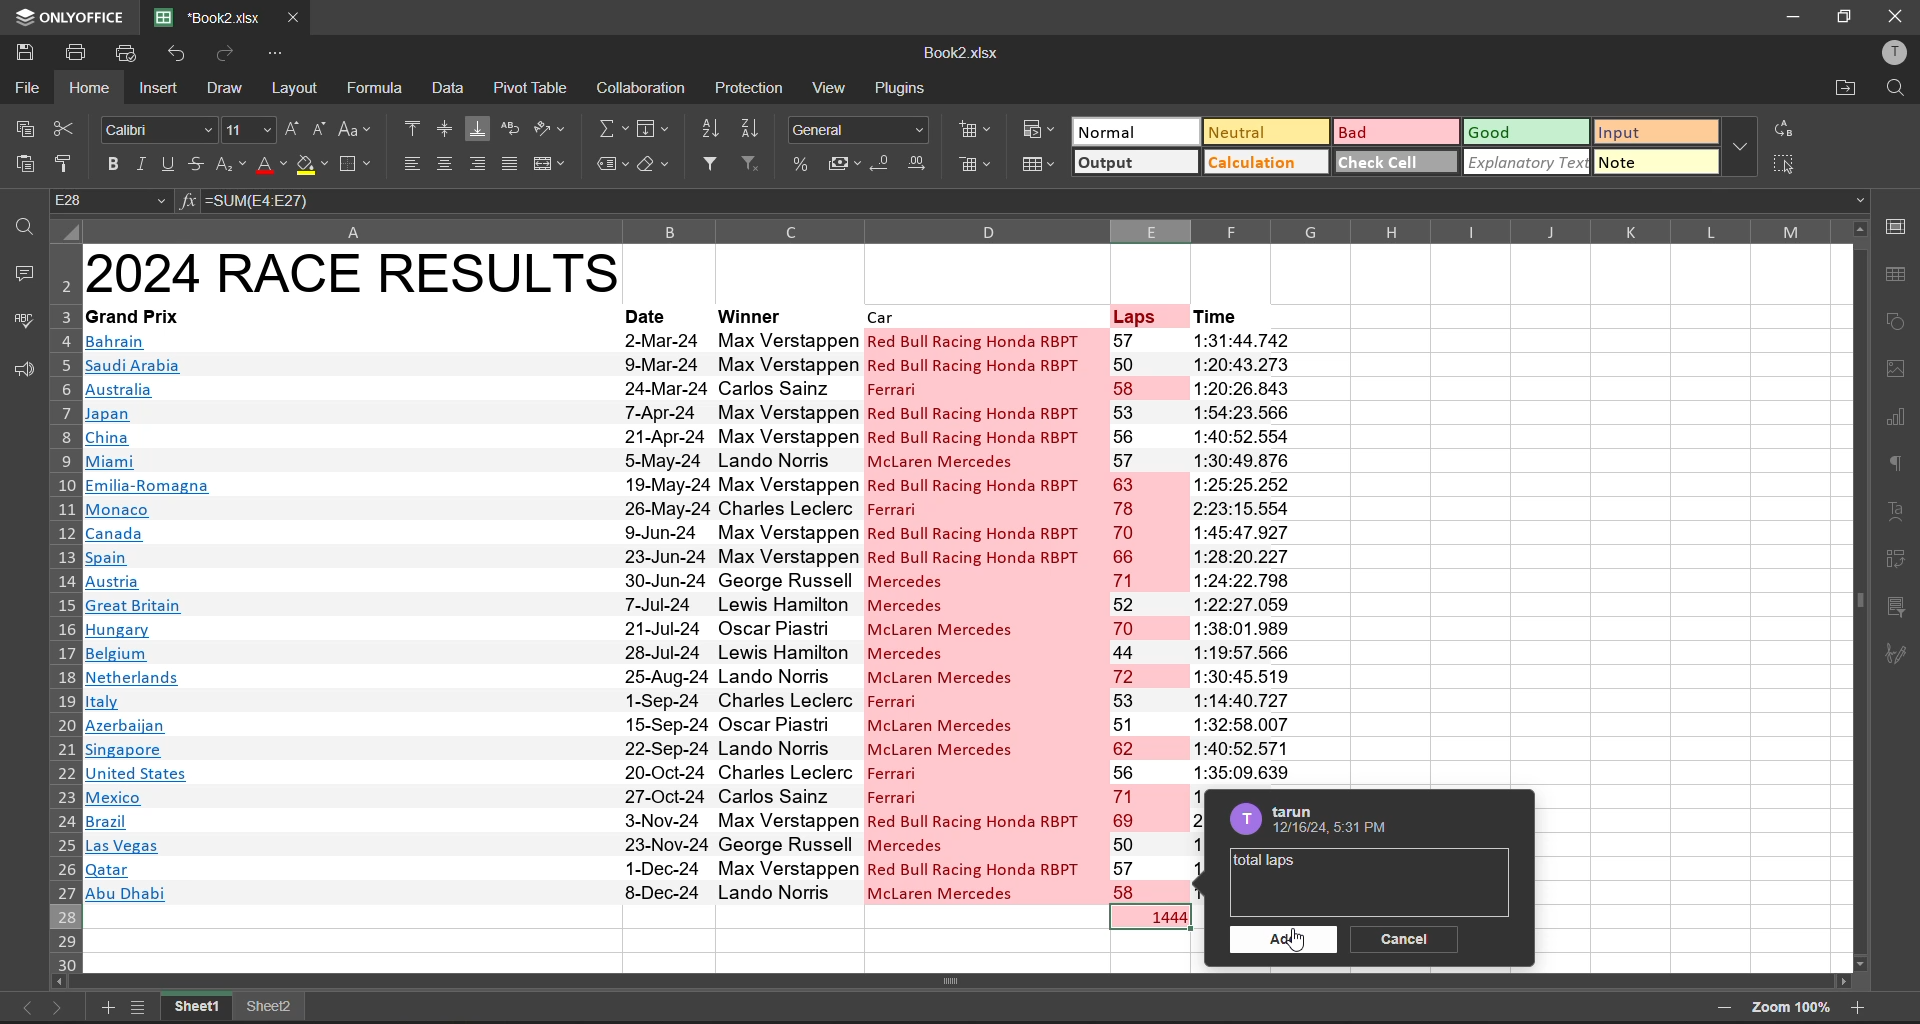  Describe the element at coordinates (644, 89) in the screenshot. I see `collaboration` at that location.